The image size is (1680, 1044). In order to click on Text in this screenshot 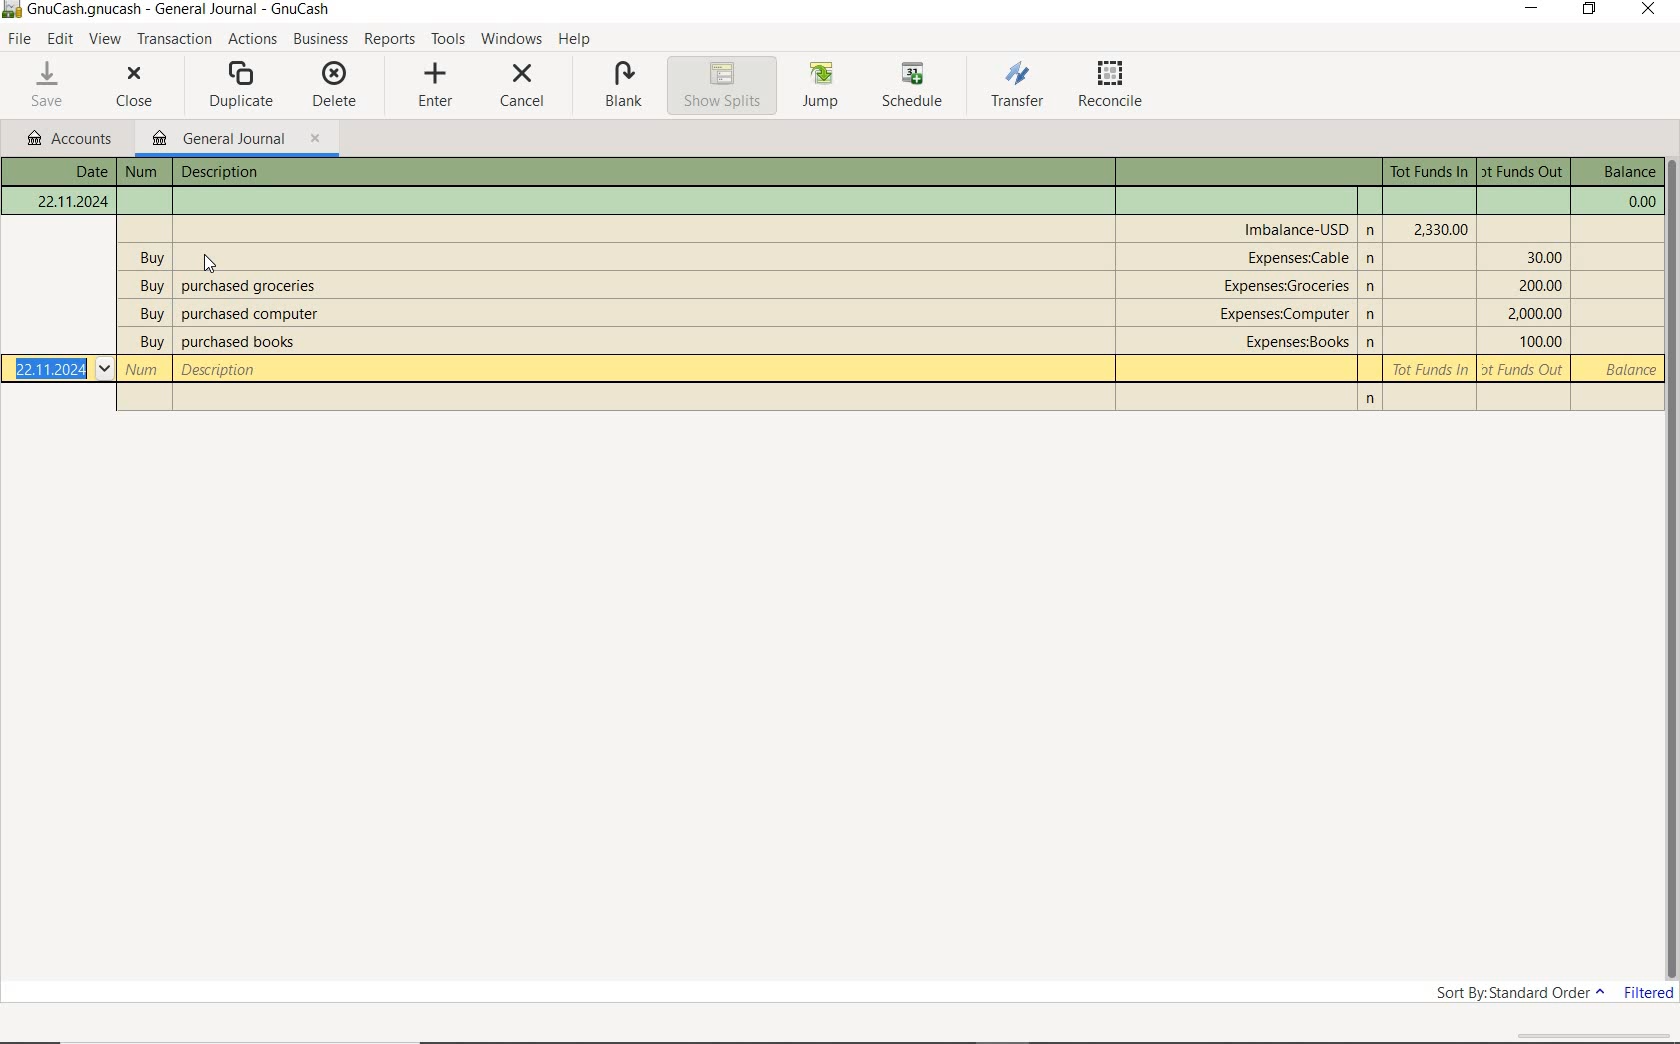, I will do `click(1525, 172)`.